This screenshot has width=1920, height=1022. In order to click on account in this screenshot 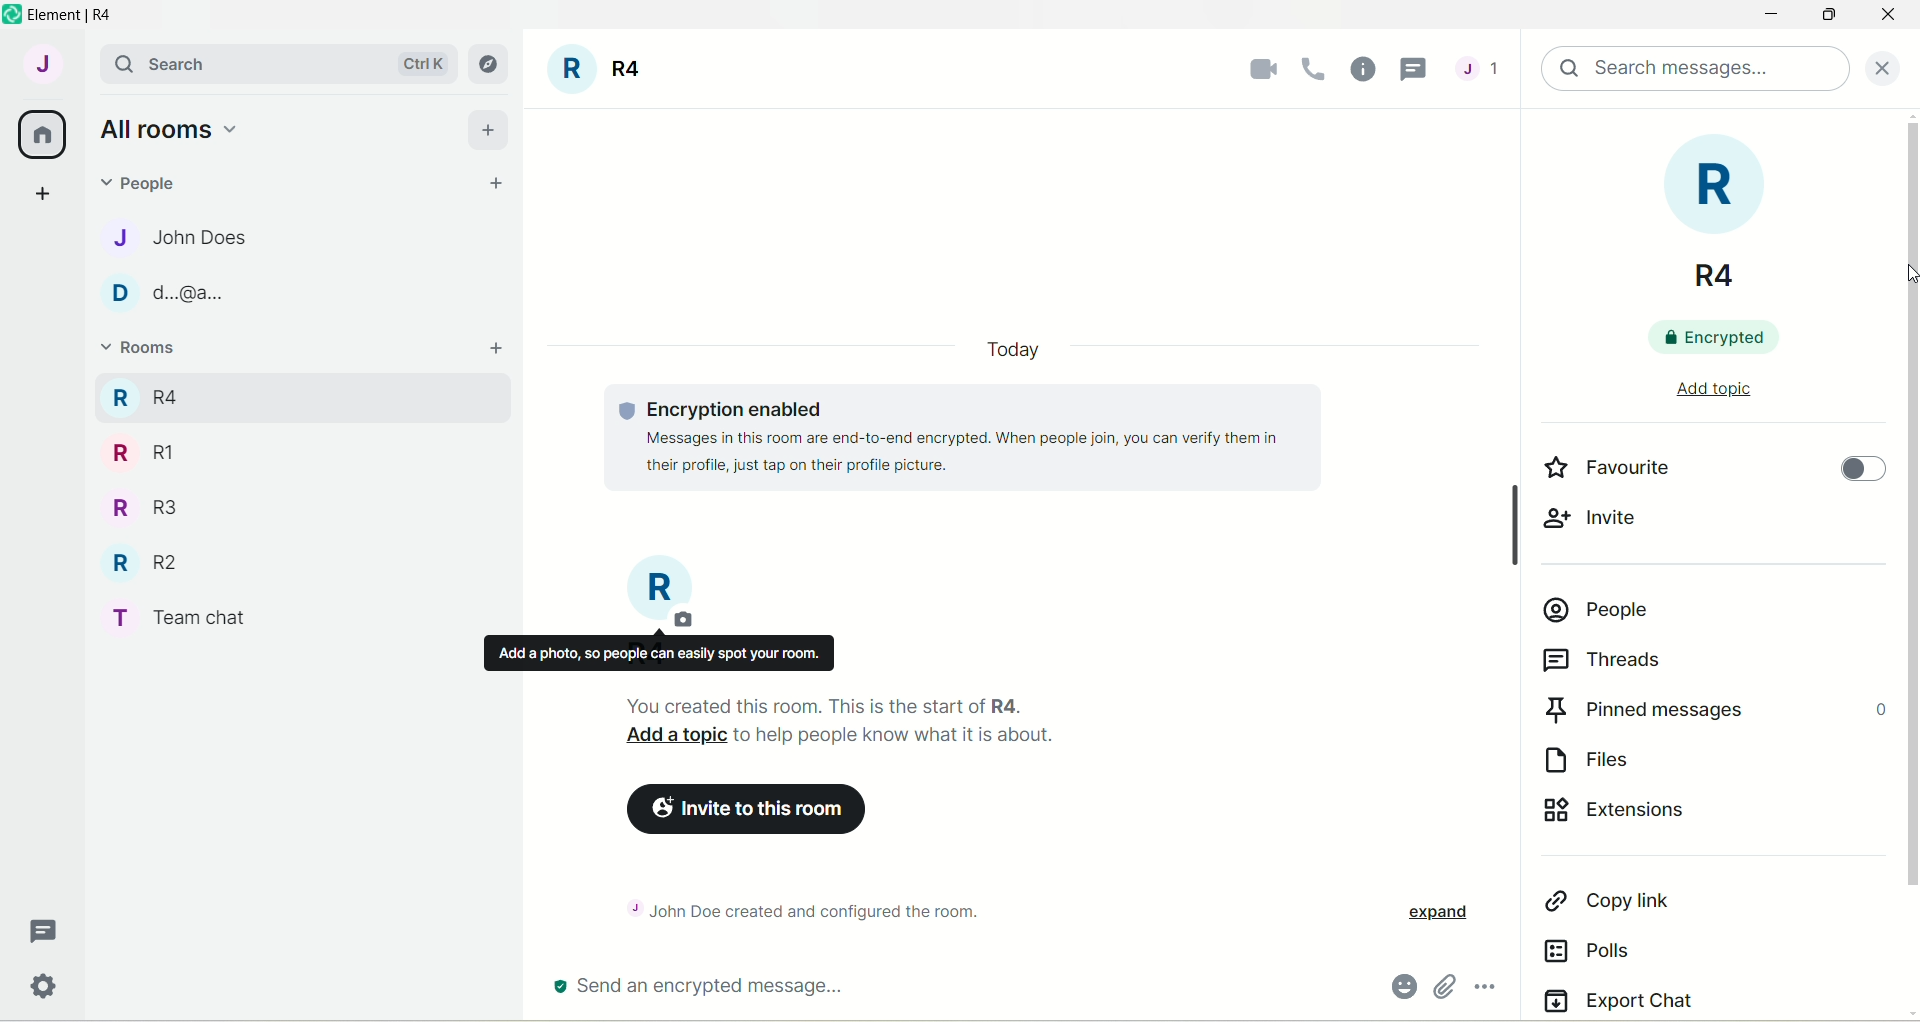, I will do `click(41, 63)`.